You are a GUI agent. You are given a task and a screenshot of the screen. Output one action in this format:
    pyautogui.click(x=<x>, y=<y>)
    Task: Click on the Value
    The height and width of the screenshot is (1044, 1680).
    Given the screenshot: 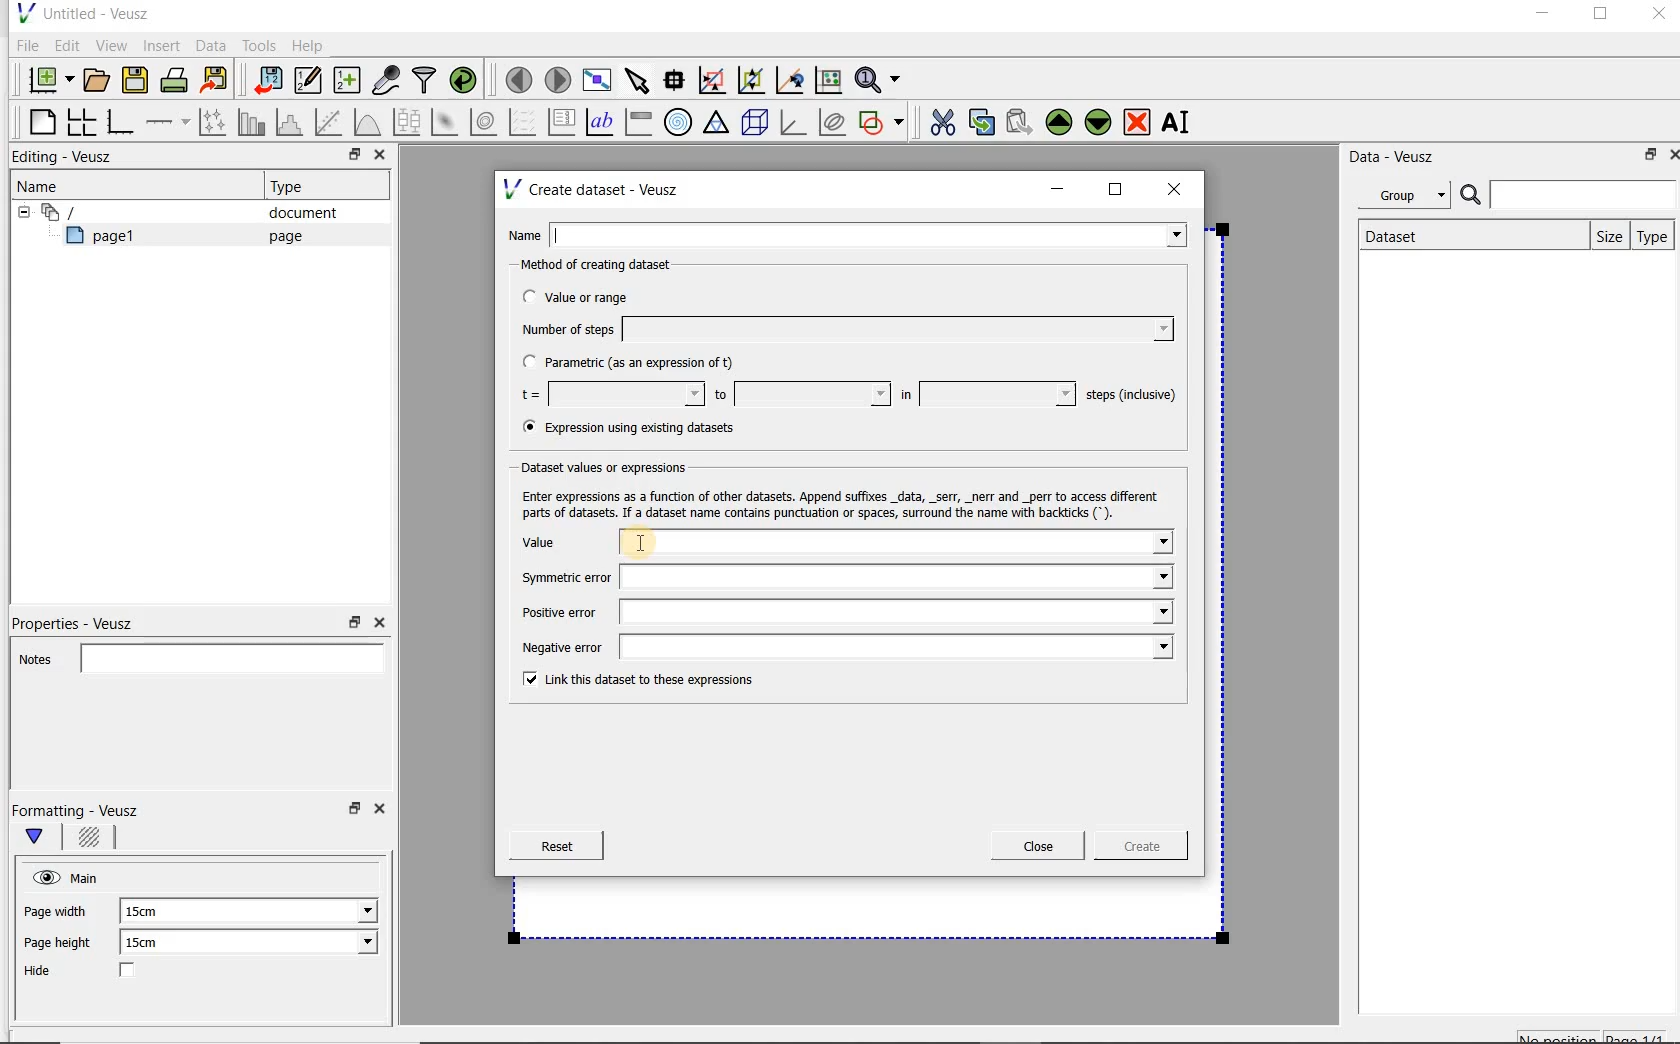 What is the action you would take?
    pyautogui.click(x=845, y=544)
    